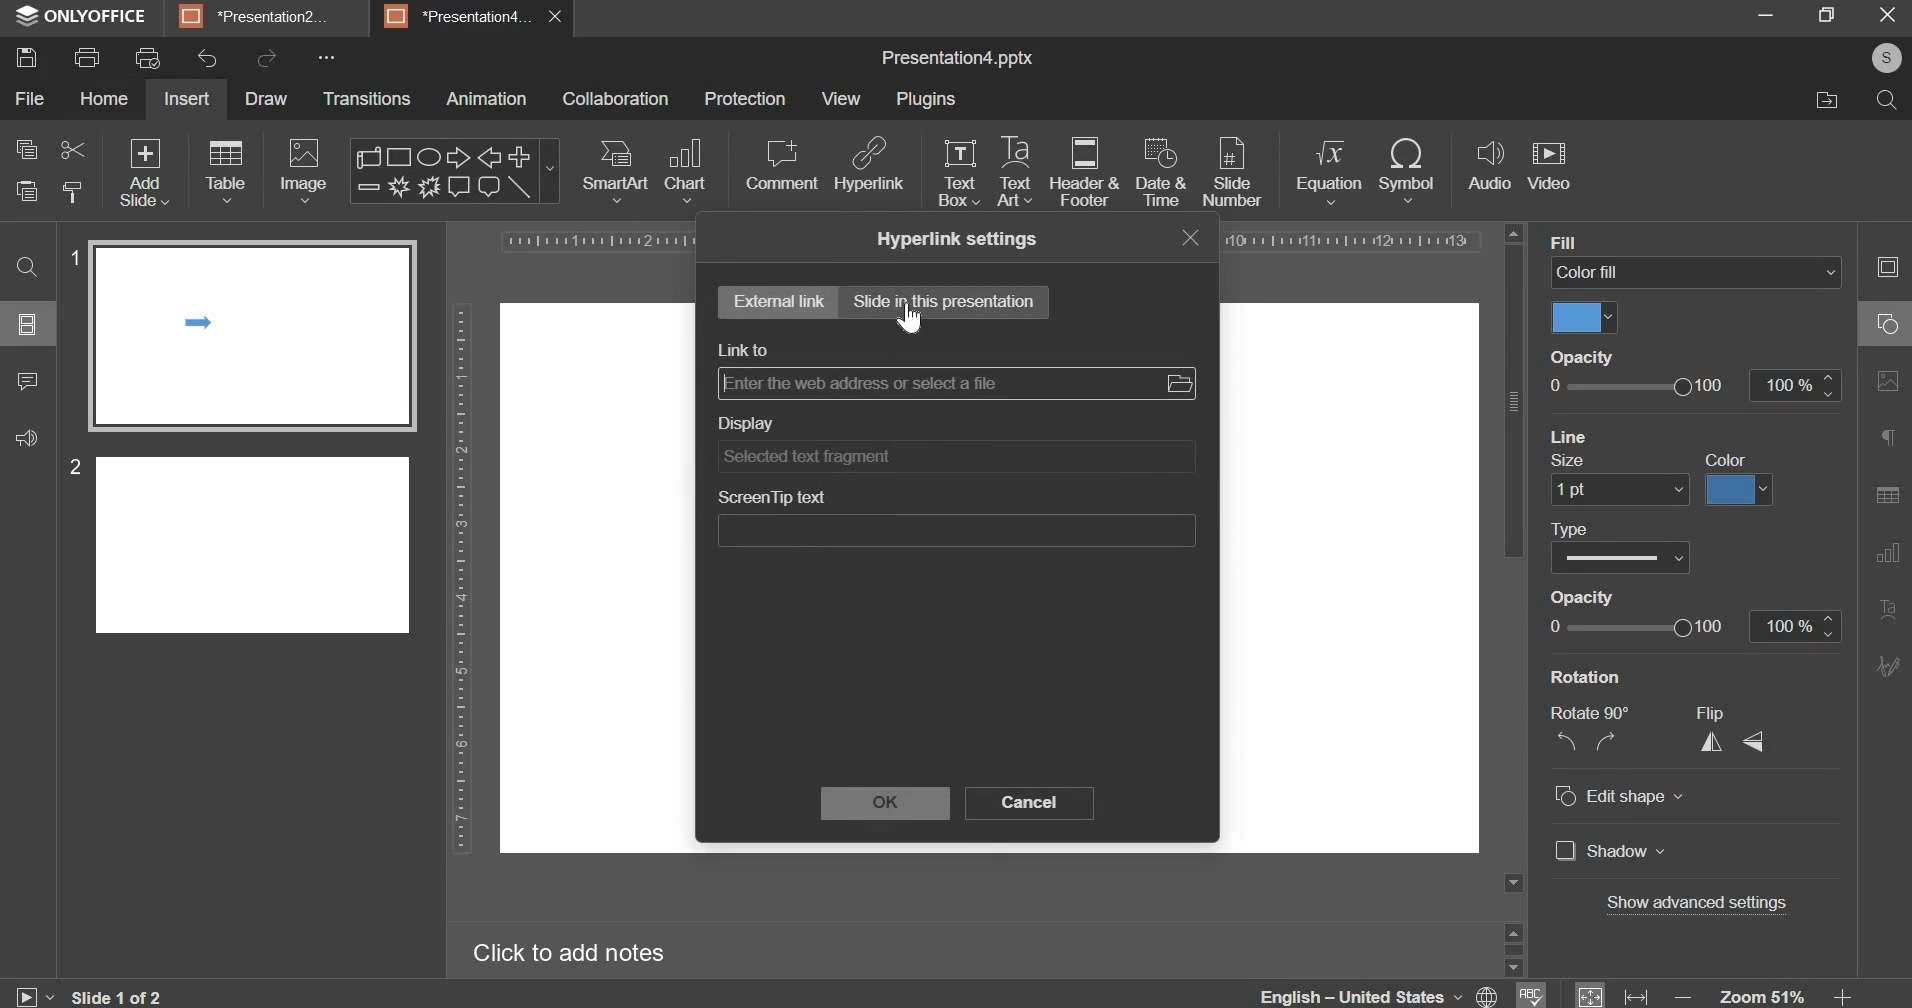 This screenshot has height=1008, width=1912. Describe the element at coordinates (1563, 357) in the screenshot. I see `` at that location.